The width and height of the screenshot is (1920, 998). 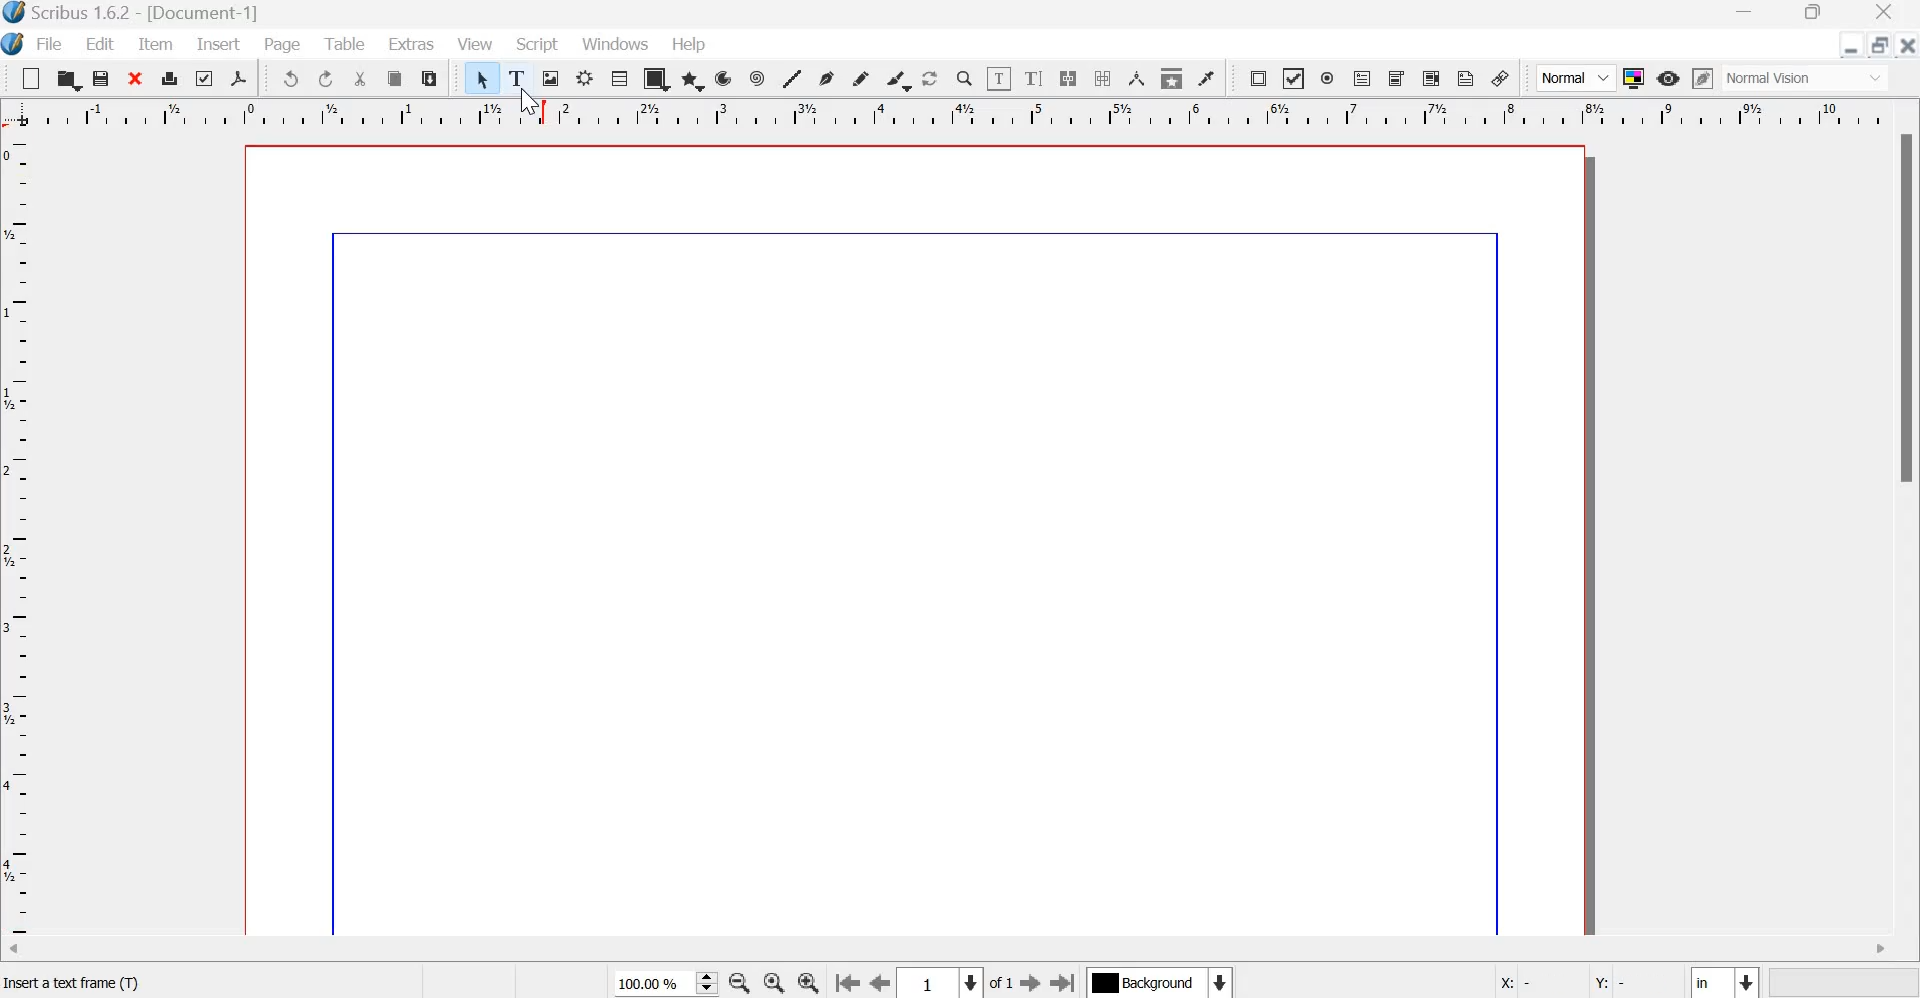 I want to click on select item, so click(x=483, y=78).